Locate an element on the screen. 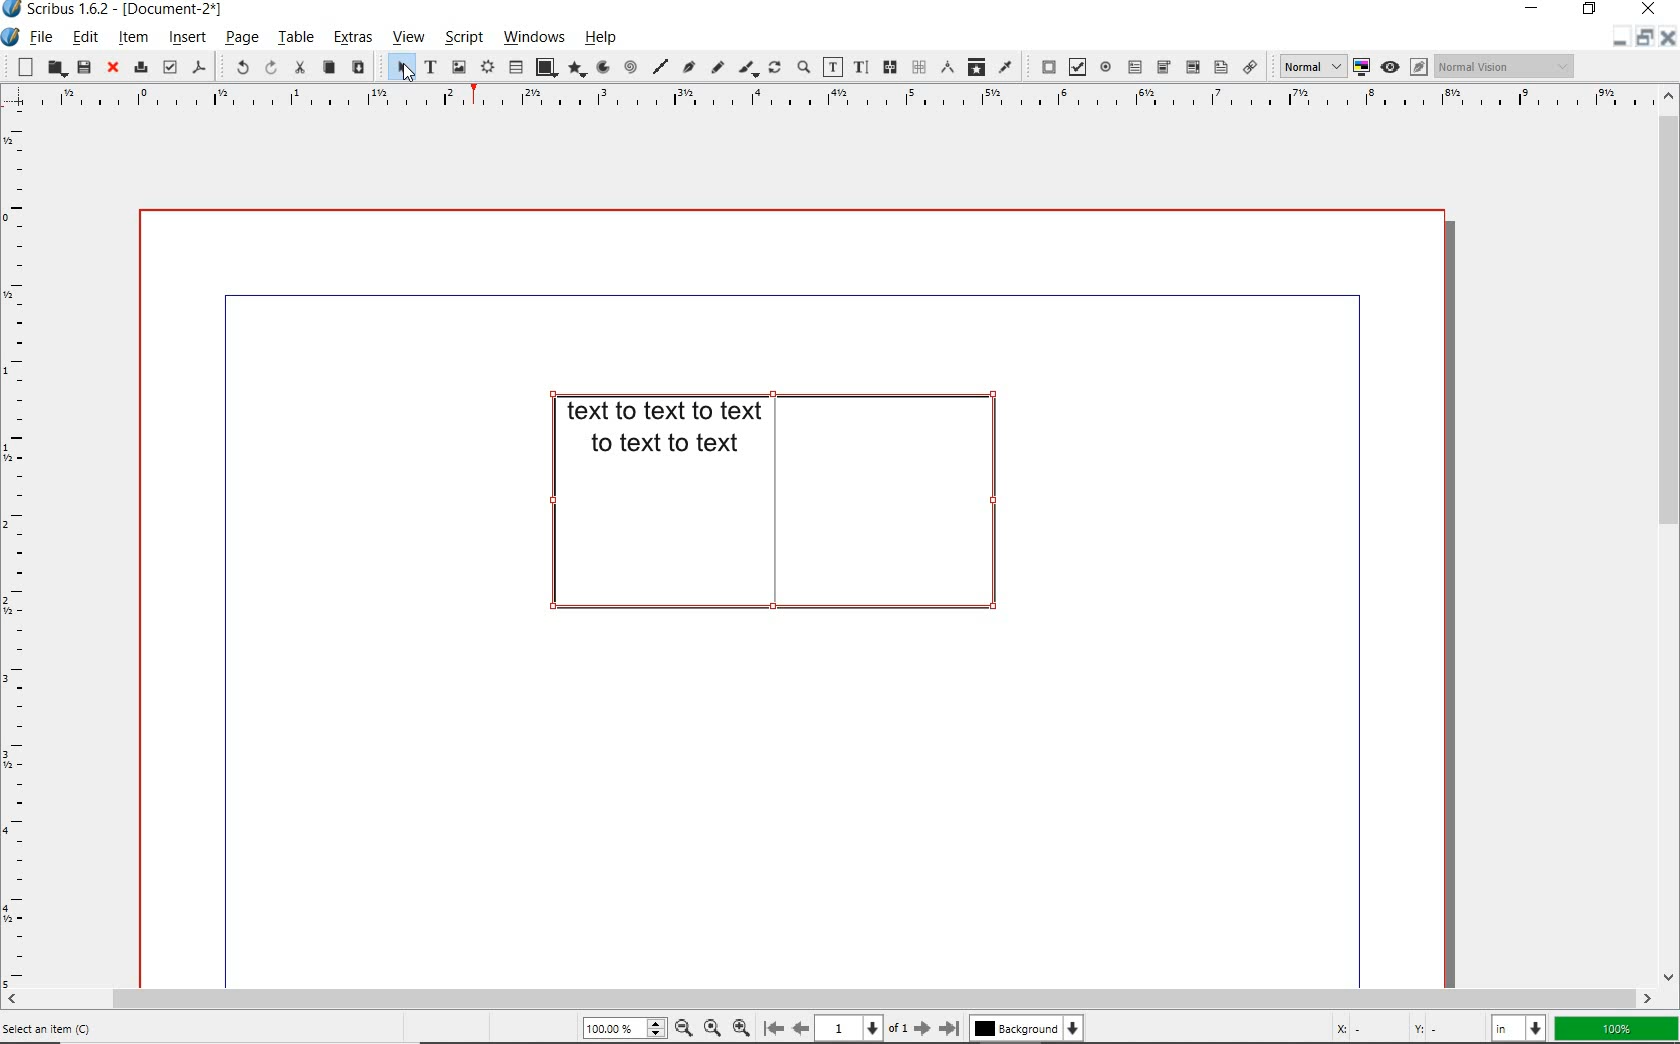  calligraphic line is located at coordinates (746, 67).